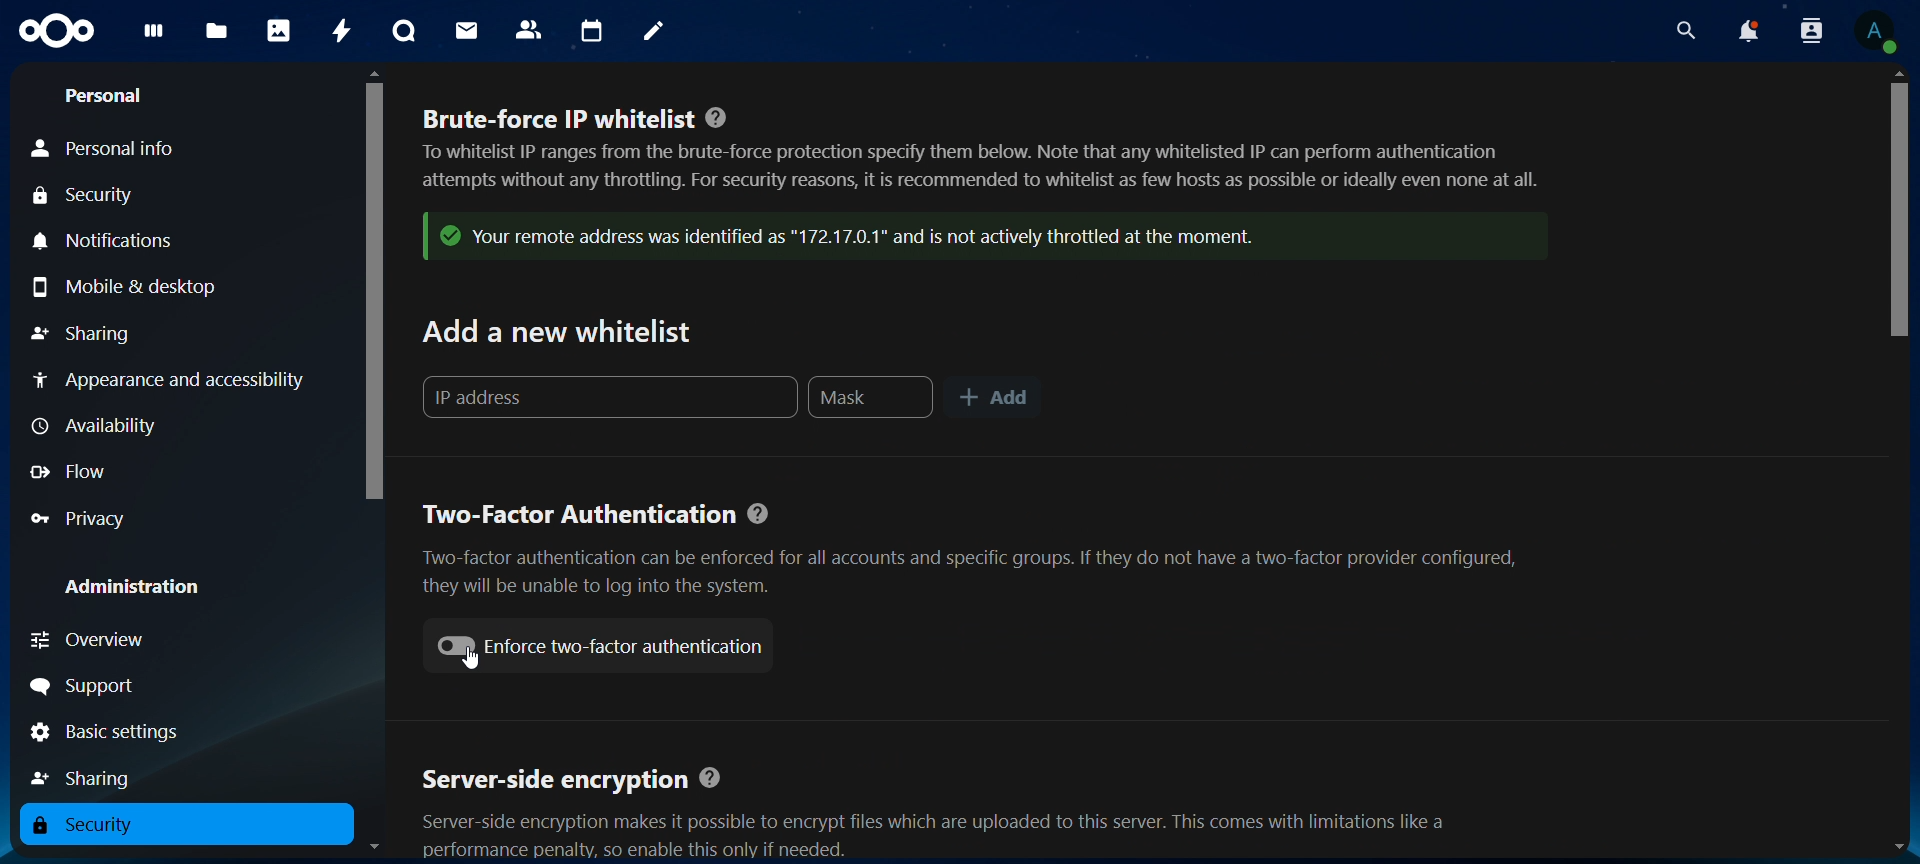  Describe the element at coordinates (592, 33) in the screenshot. I see `calendar` at that location.